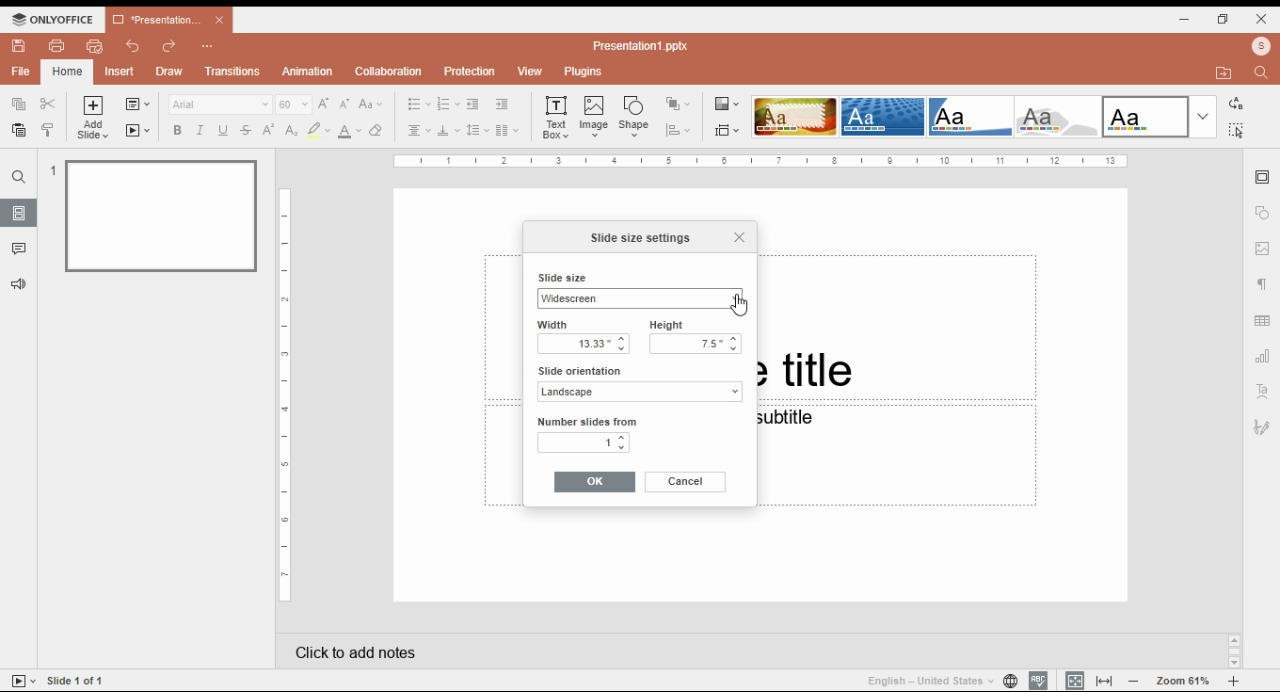 Image resolution: width=1280 pixels, height=692 pixels. Describe the element at coordinates (286, 396) in the screenshot. I see `Page Scale` at that location.